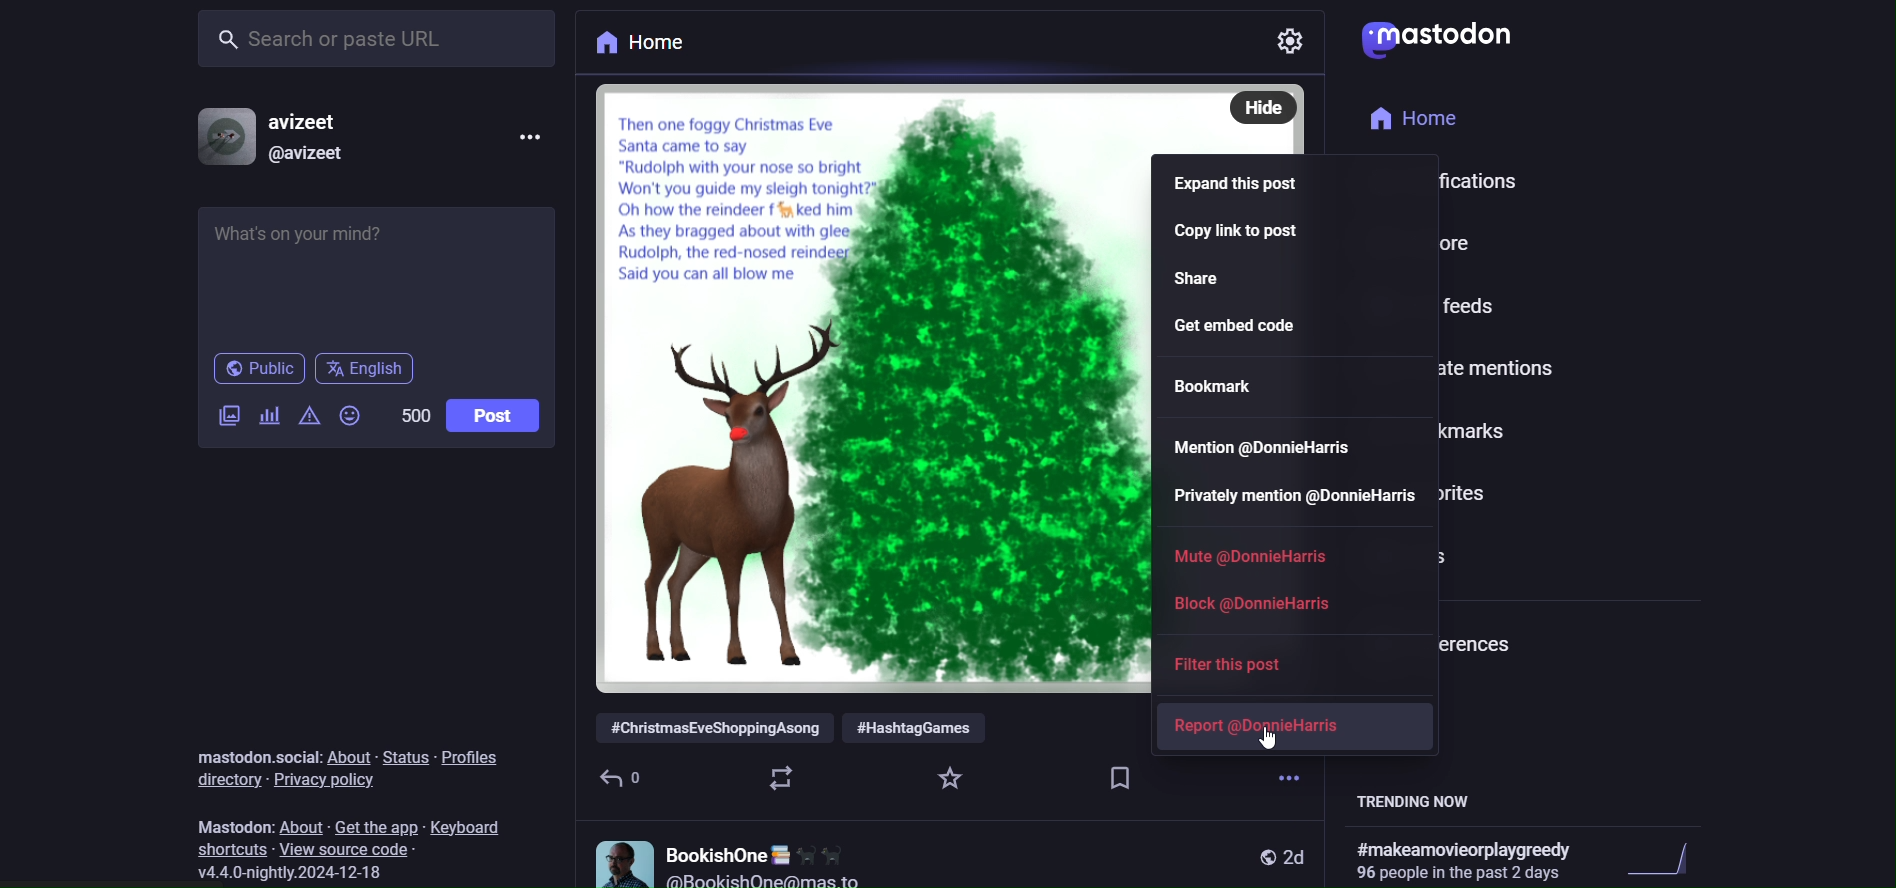 The width and height of the screenshot is (1896, 888). What do you see at coordinates (1284, 766) in the screenshot?
I see `more` at bounding box center [1284, 766].